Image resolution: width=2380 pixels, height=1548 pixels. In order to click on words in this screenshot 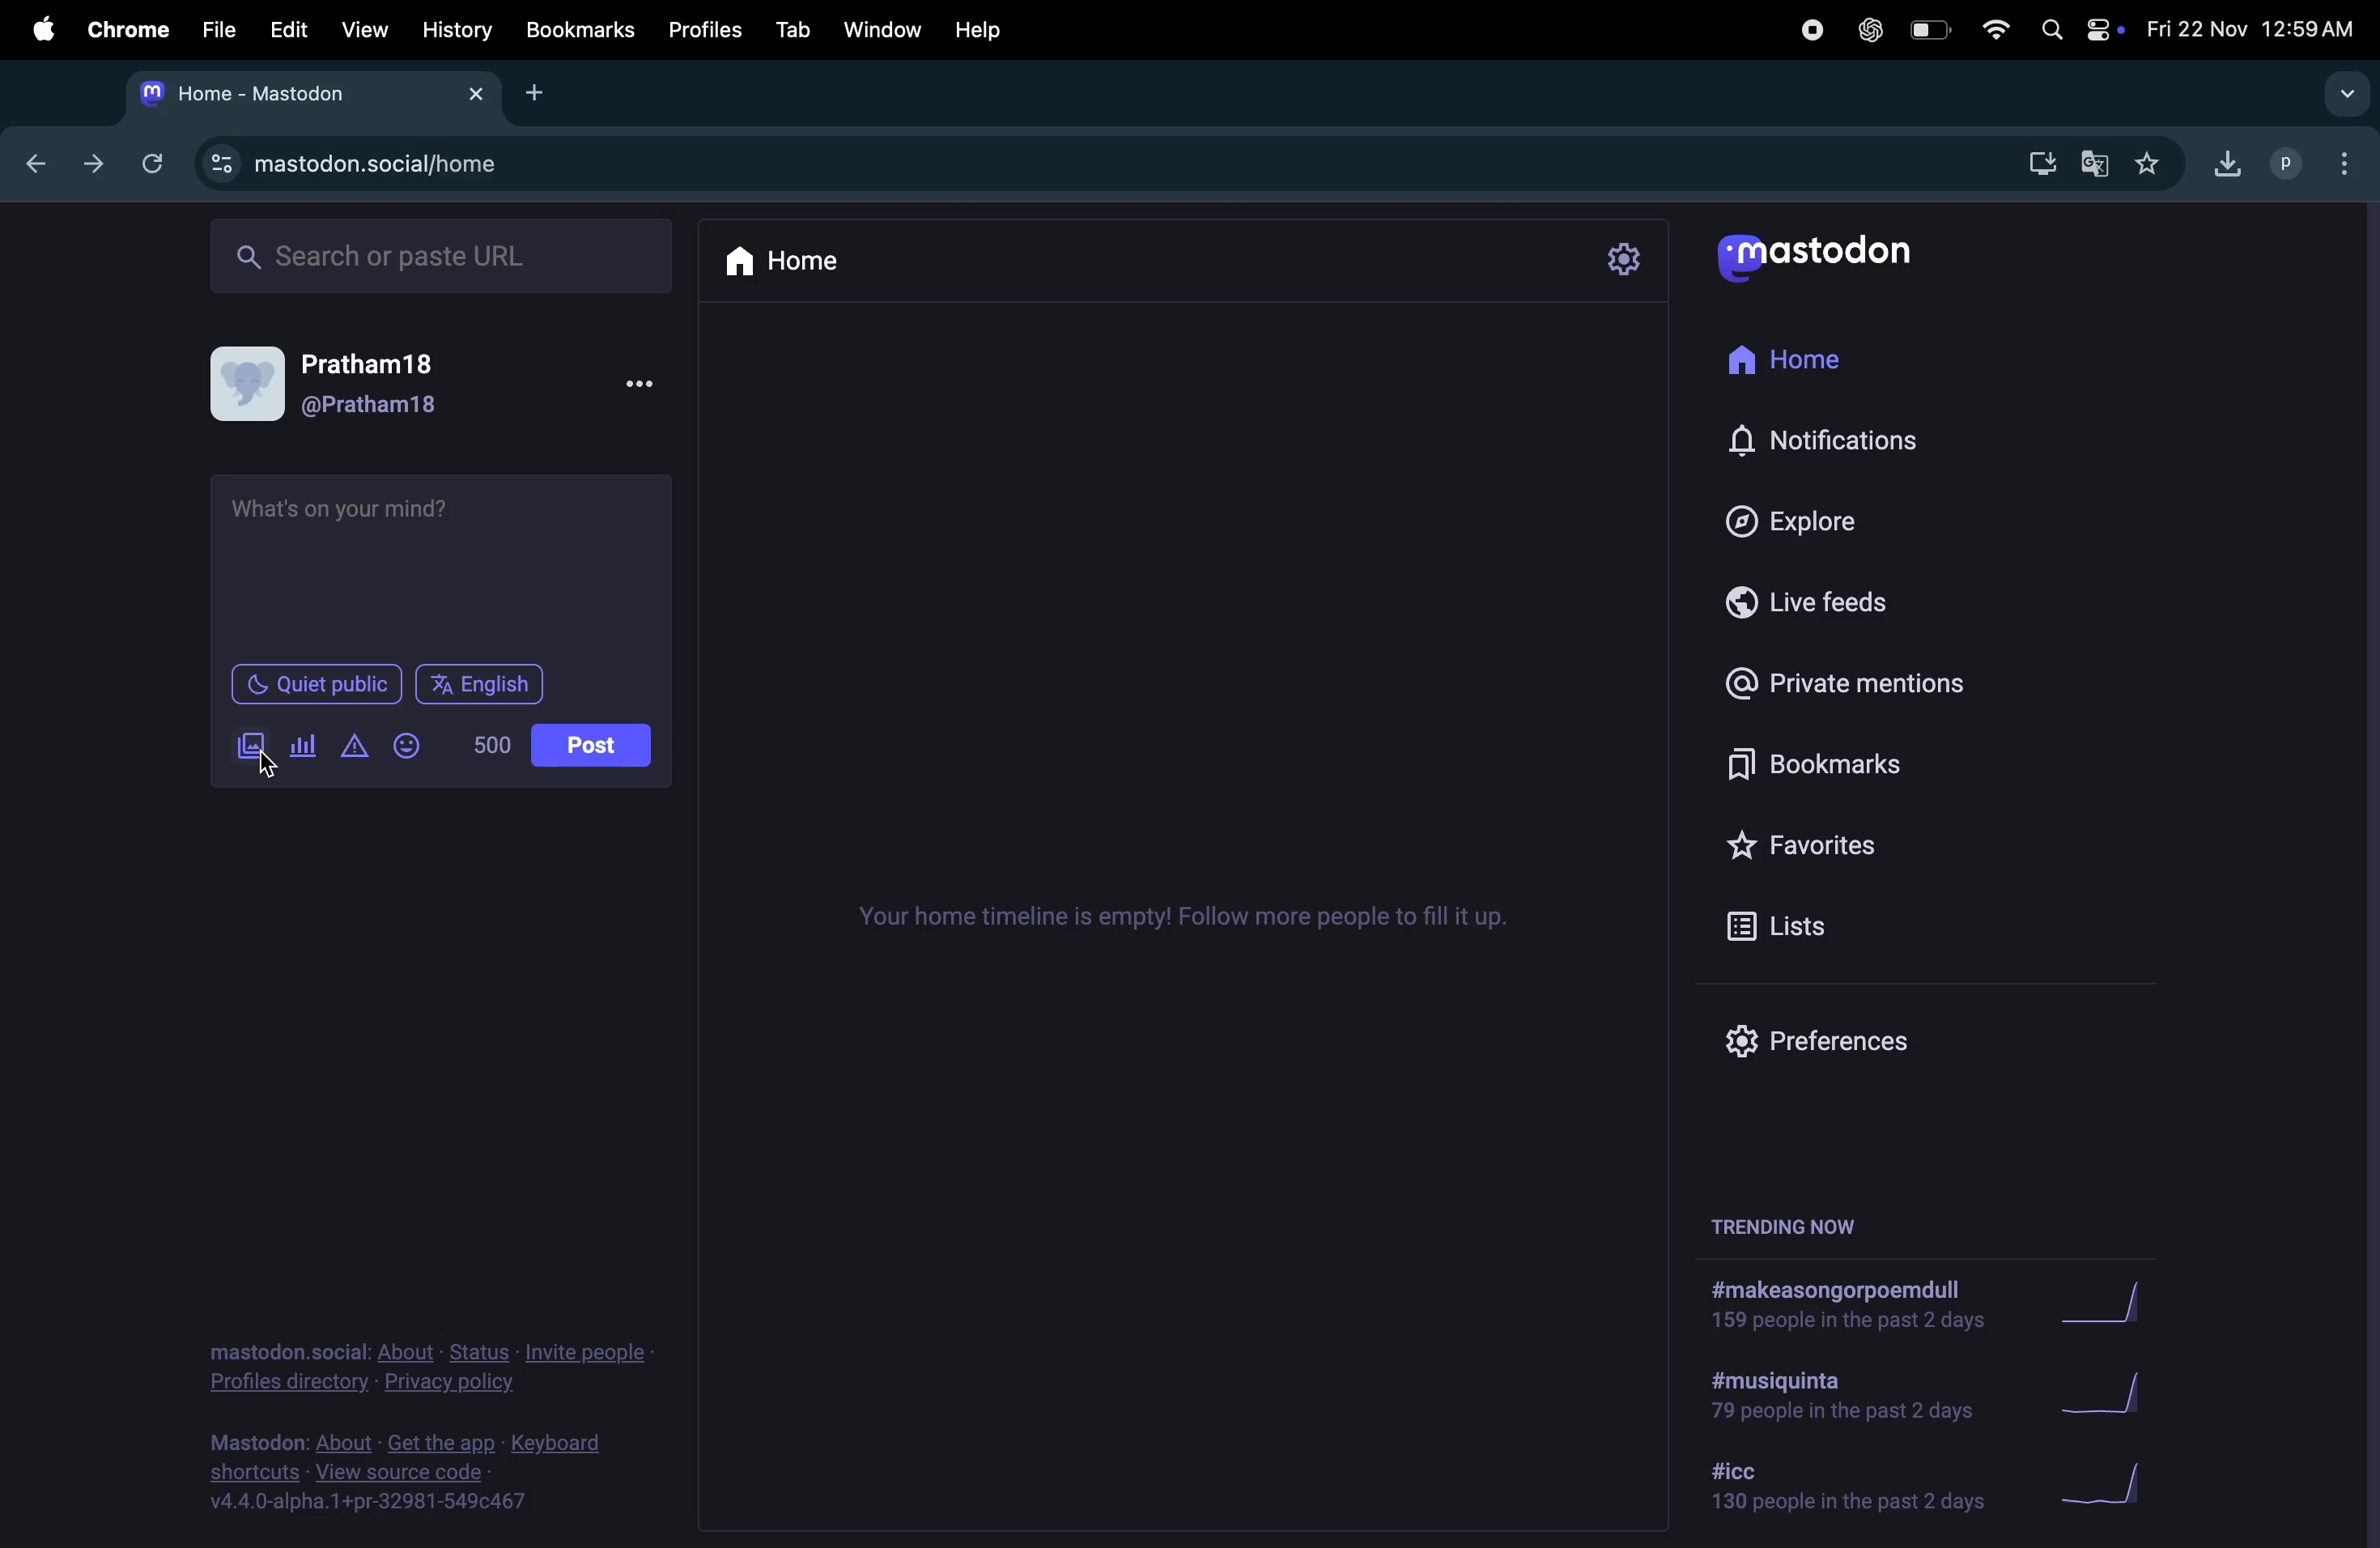, I will do `click(491, 743)`.